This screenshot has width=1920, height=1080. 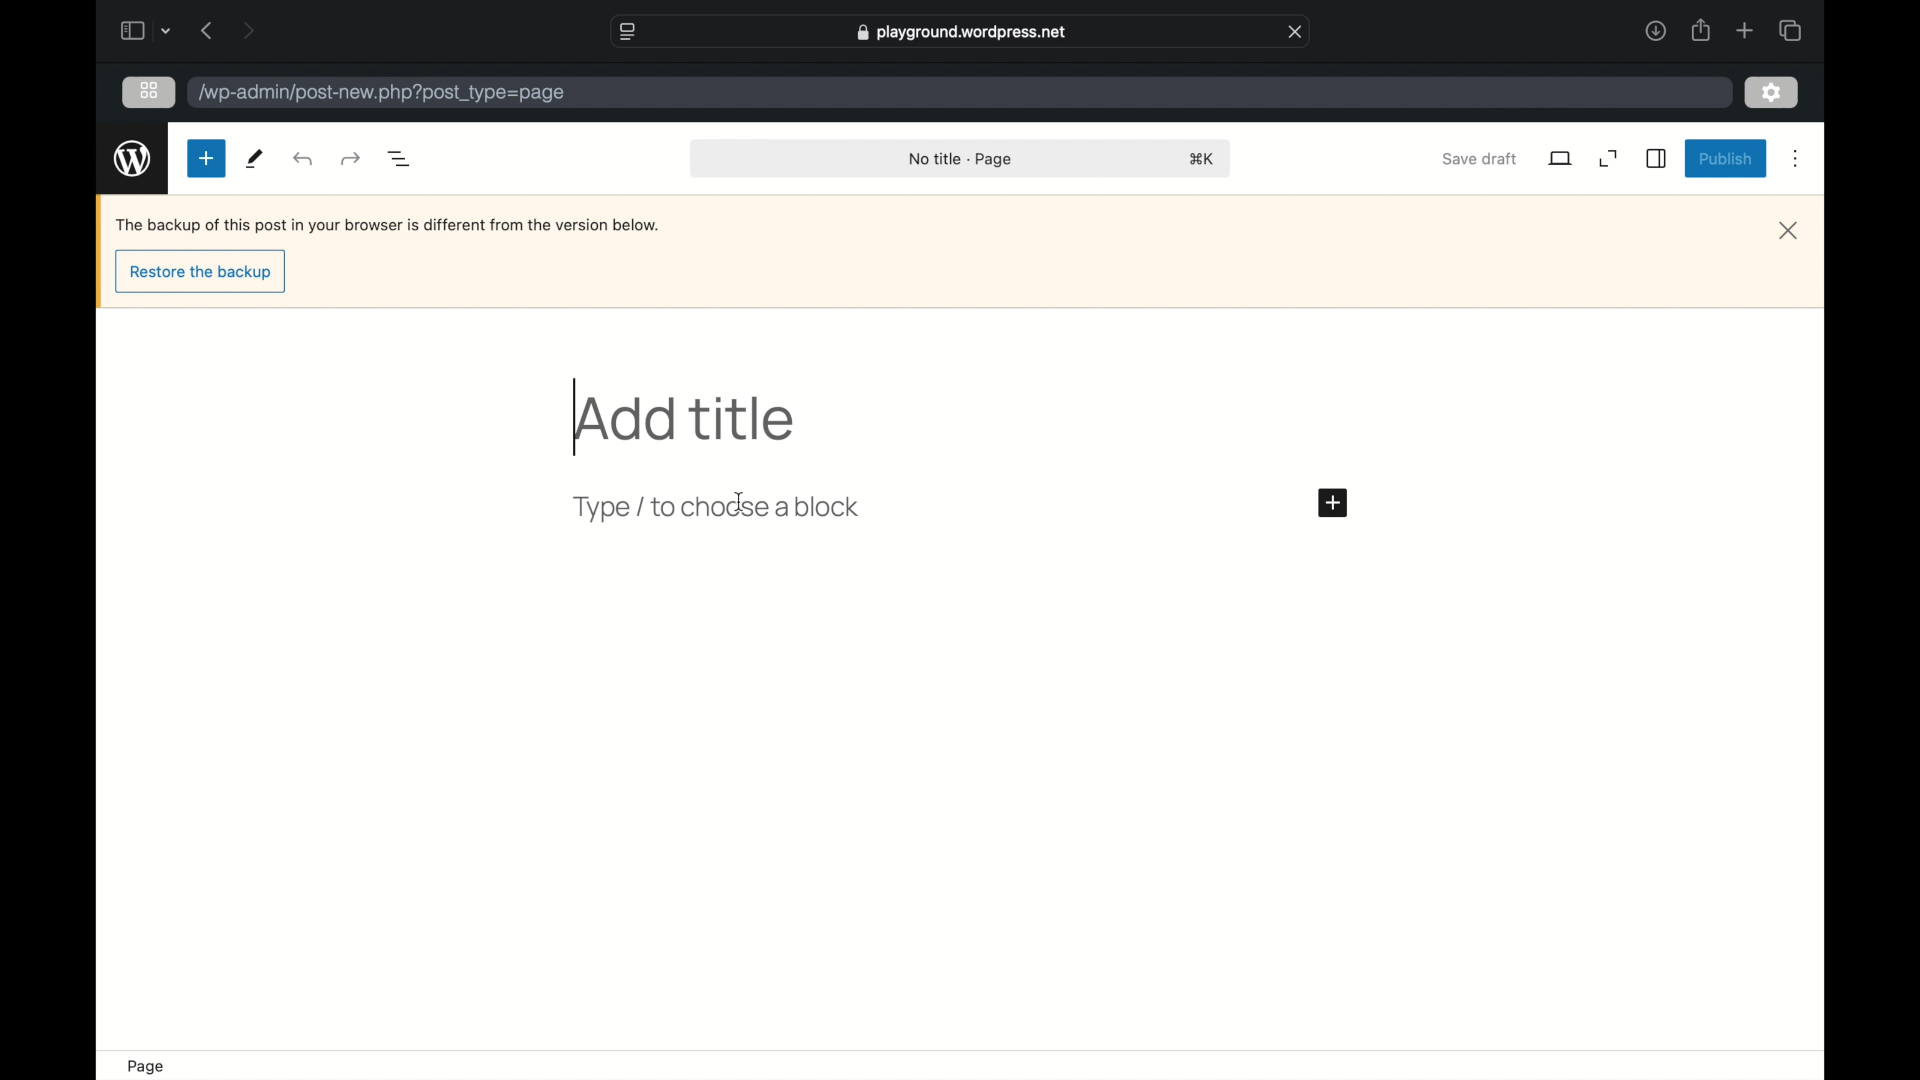 What do you see at coordinates (1609, 159) in the screenshot?
I see `expand` at bounding box center [1609, 159].